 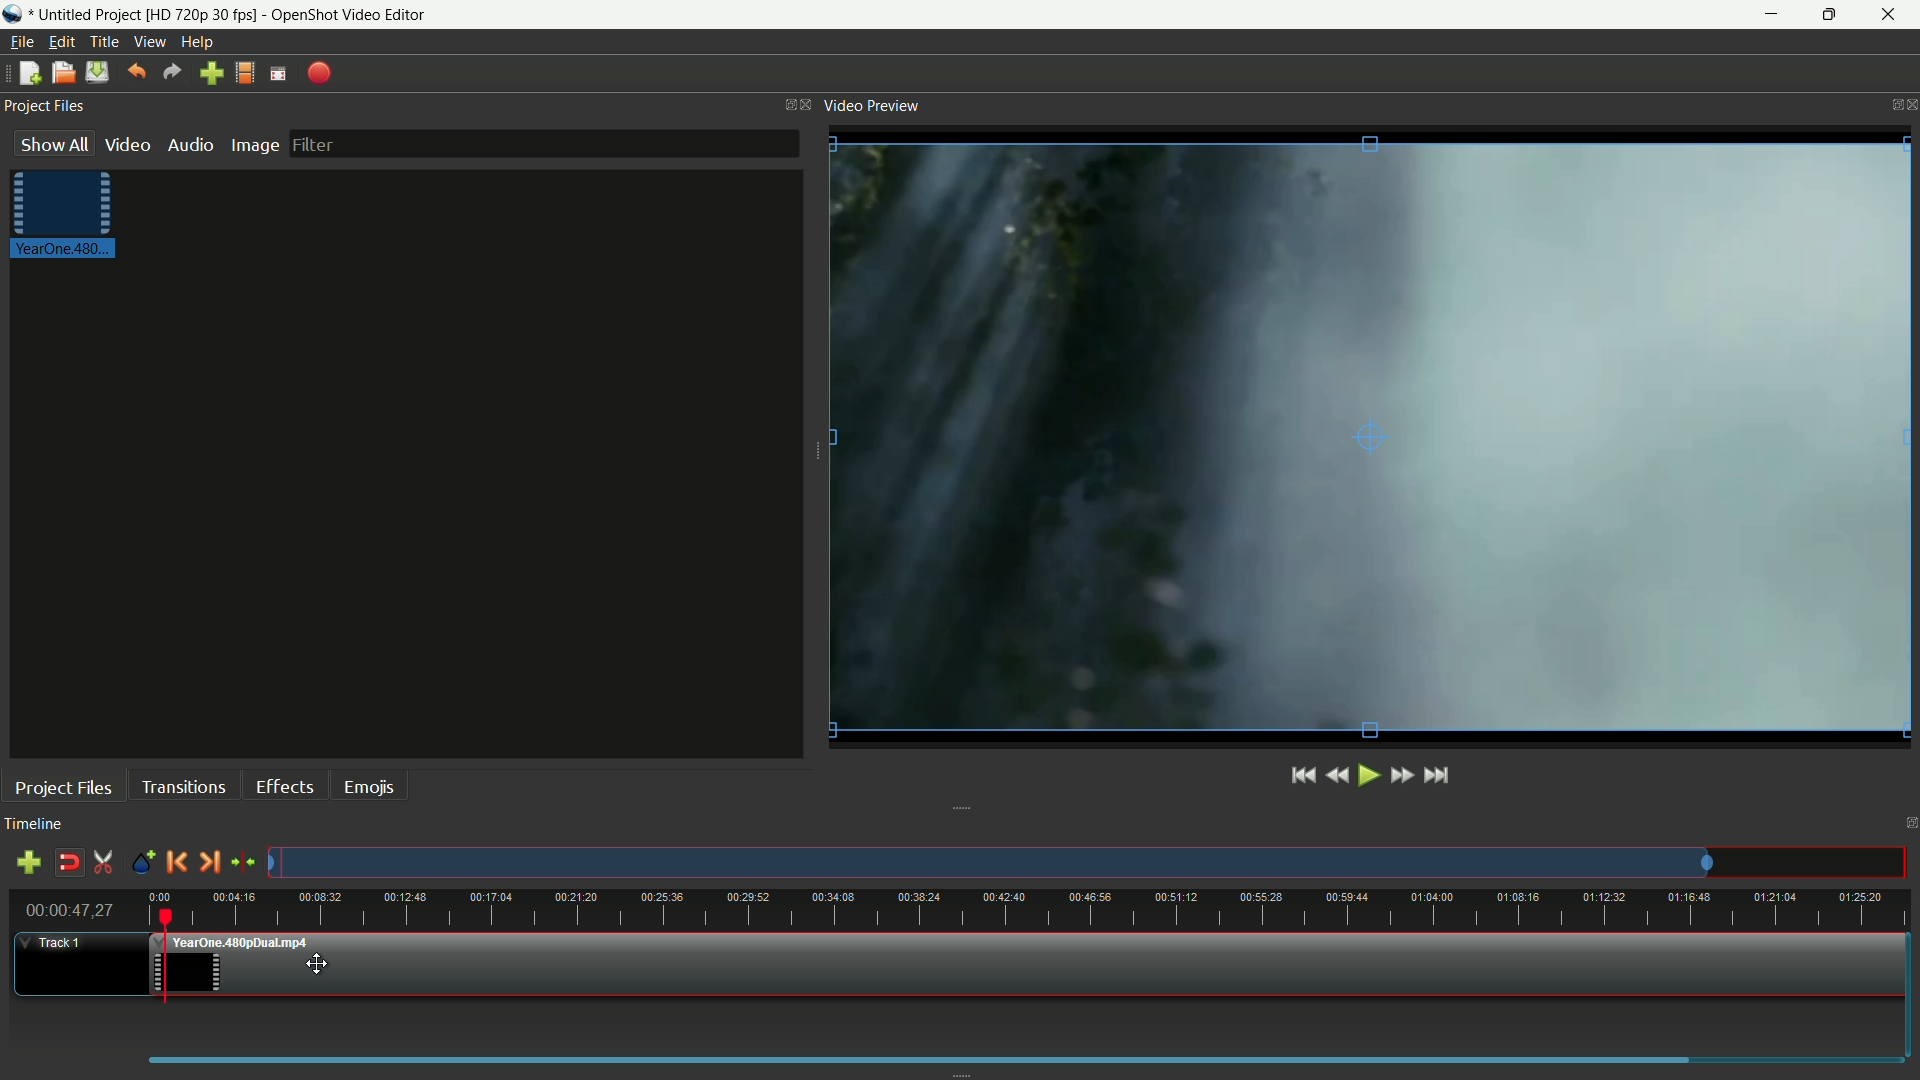 What do you see at coordinates (22, 41) in the screenshot?
I see `file menu` at bounding box center [22, 41].